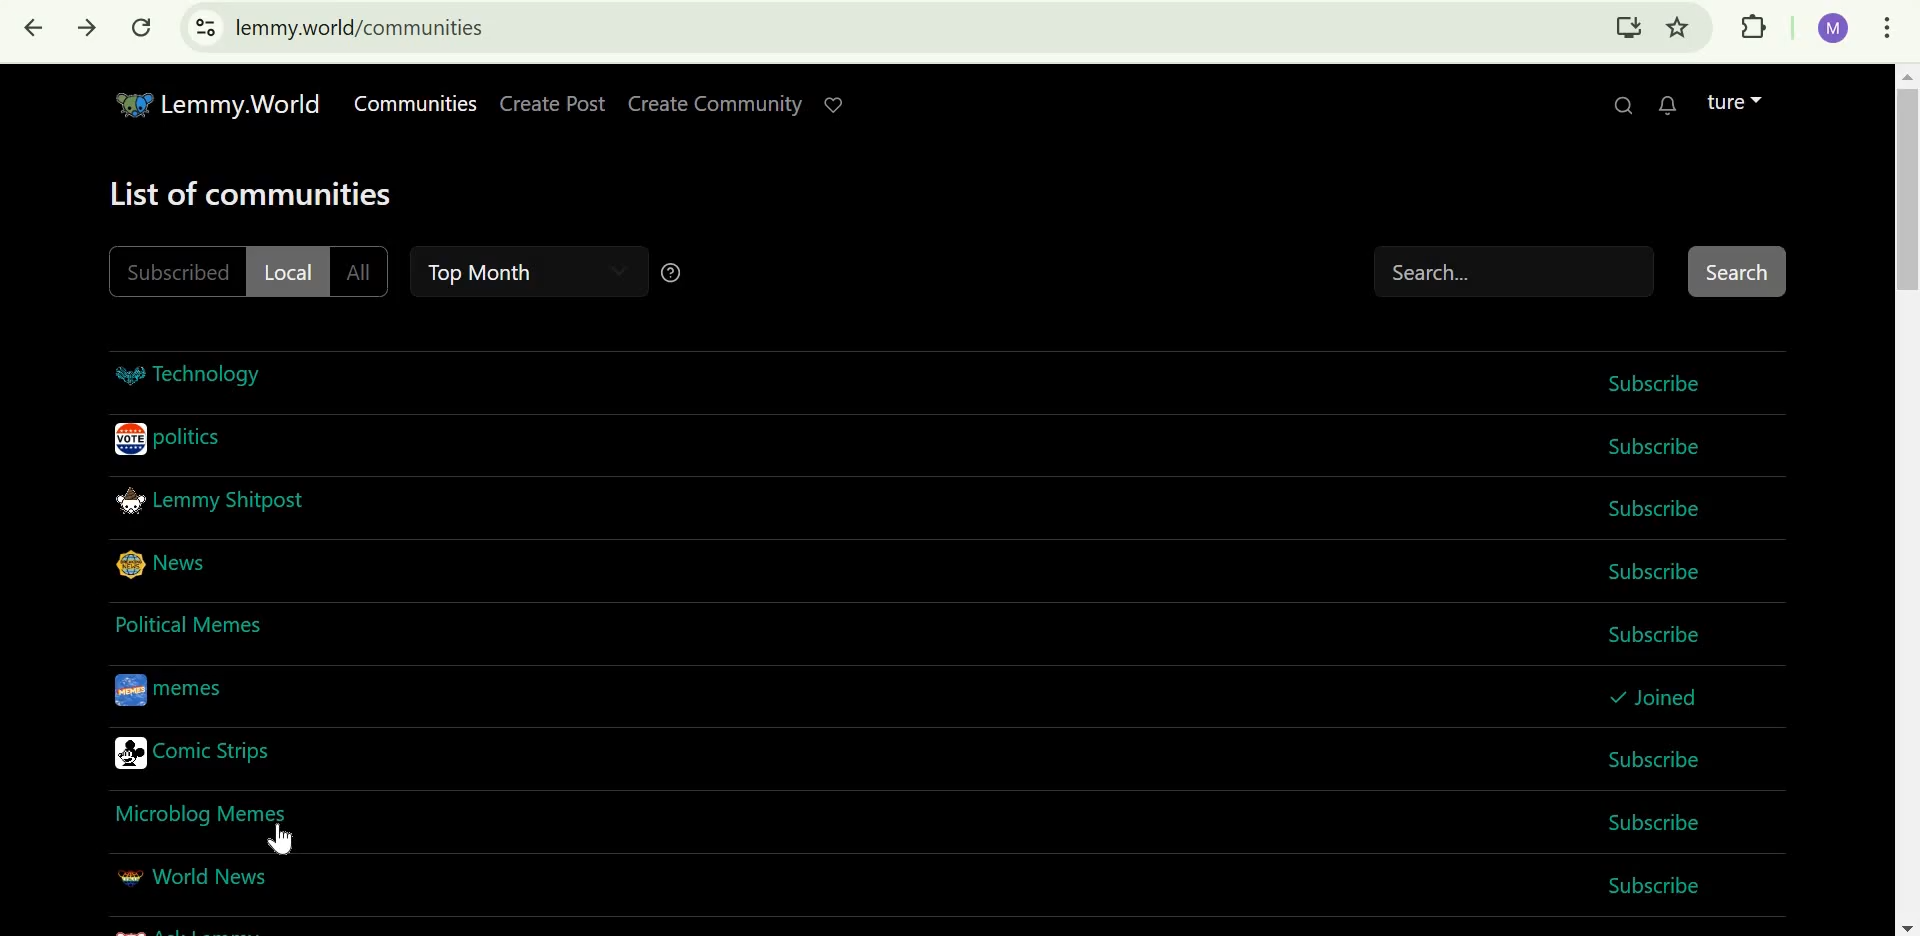  I want to click on subscribe, so click(1646, 633).